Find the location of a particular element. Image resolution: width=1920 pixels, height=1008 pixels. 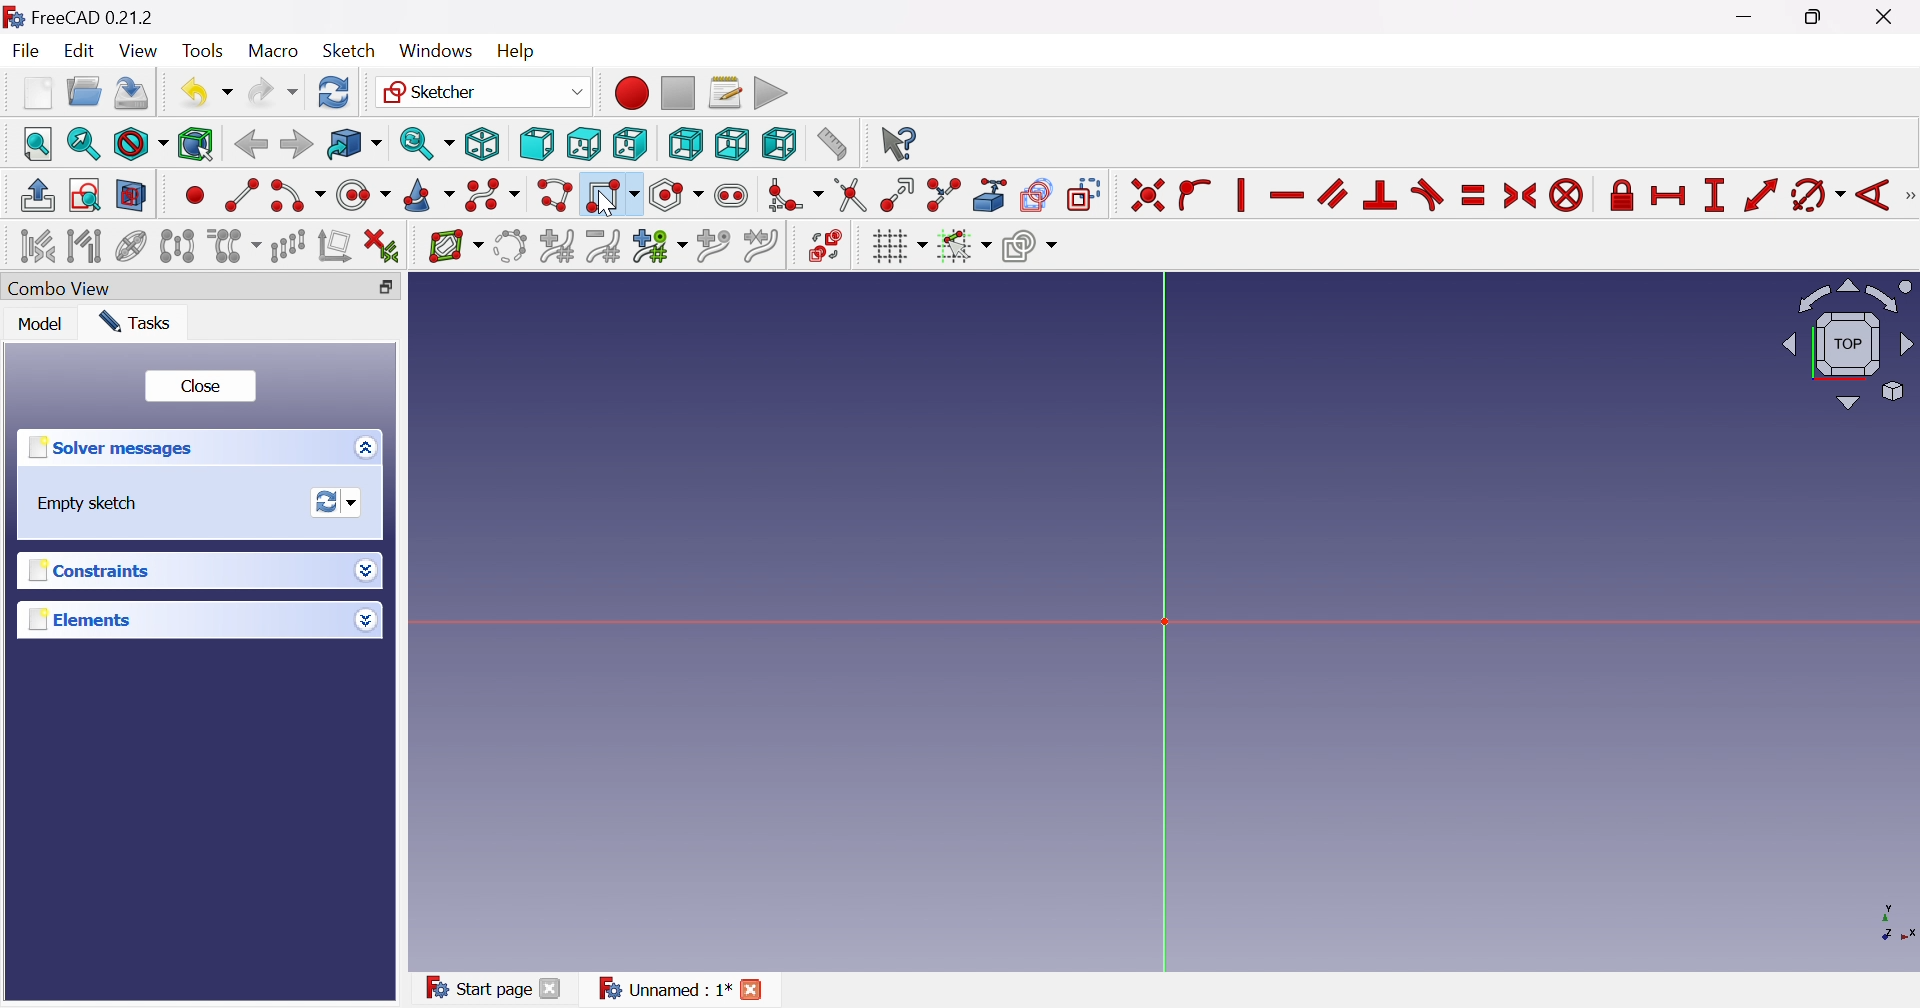

Constrain angle is located at coordinates (1871, 197).